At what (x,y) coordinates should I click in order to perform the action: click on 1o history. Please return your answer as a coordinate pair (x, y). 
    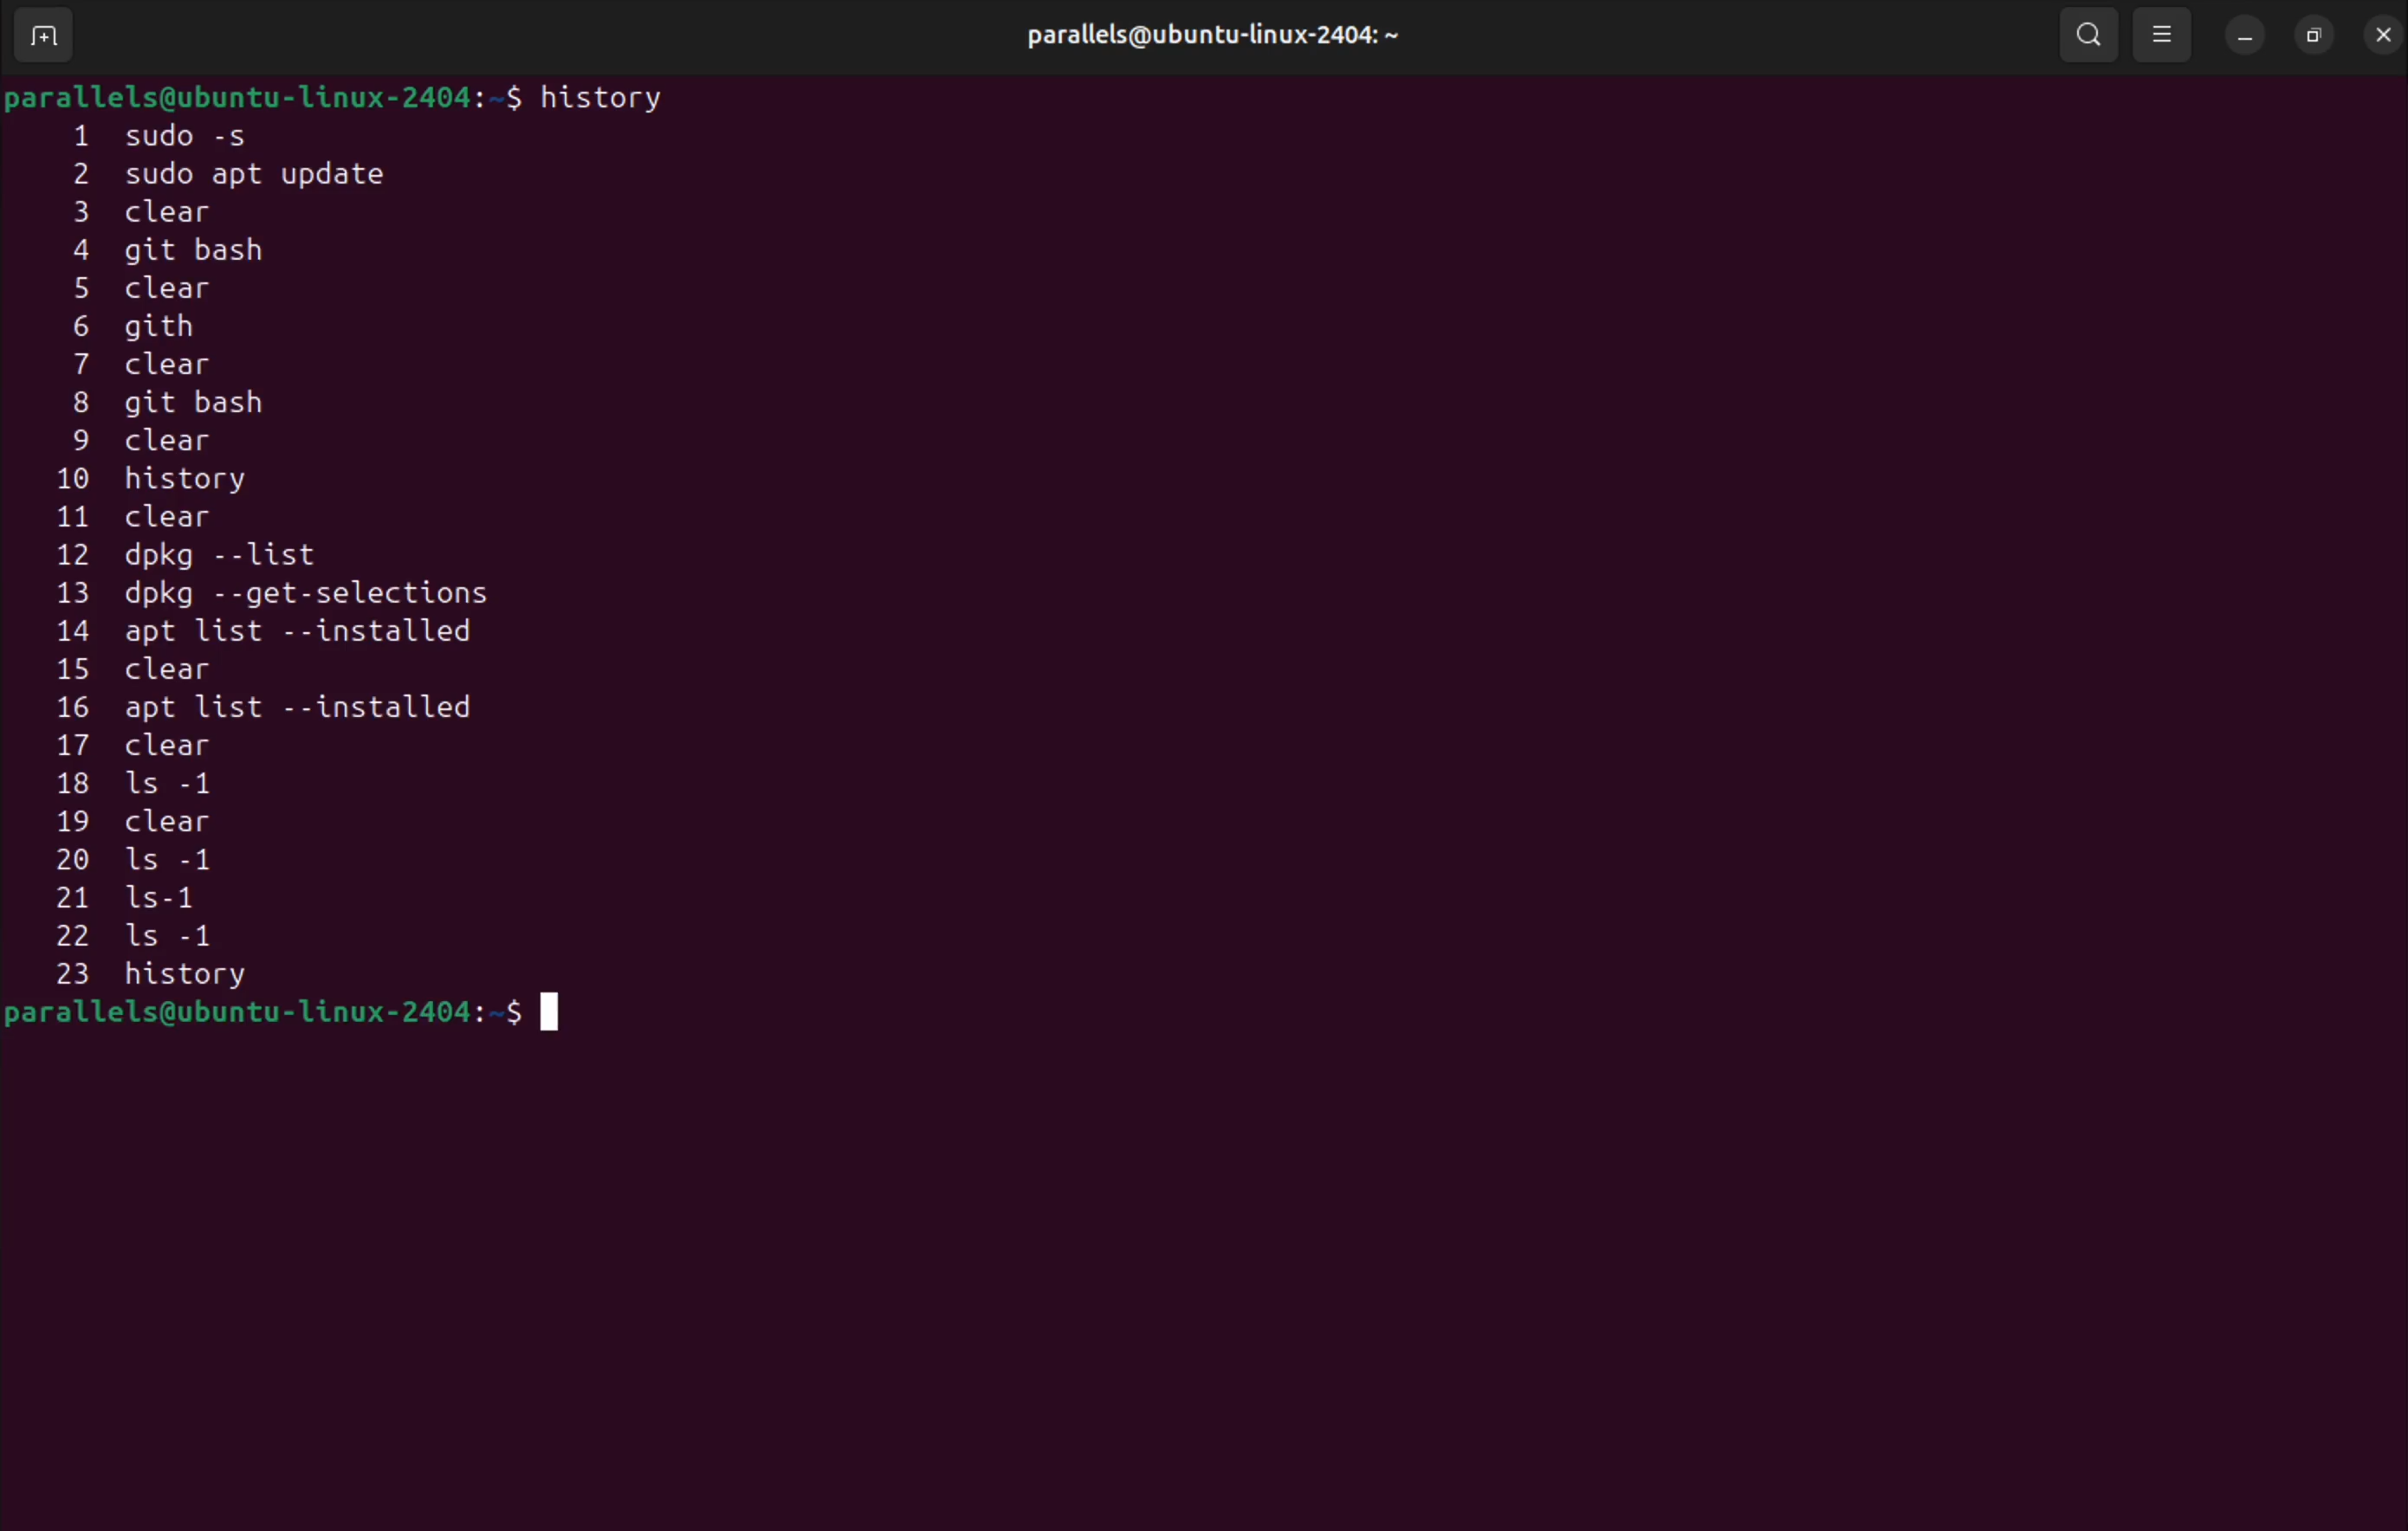
    Looking at the image, I should click on (189, 482).